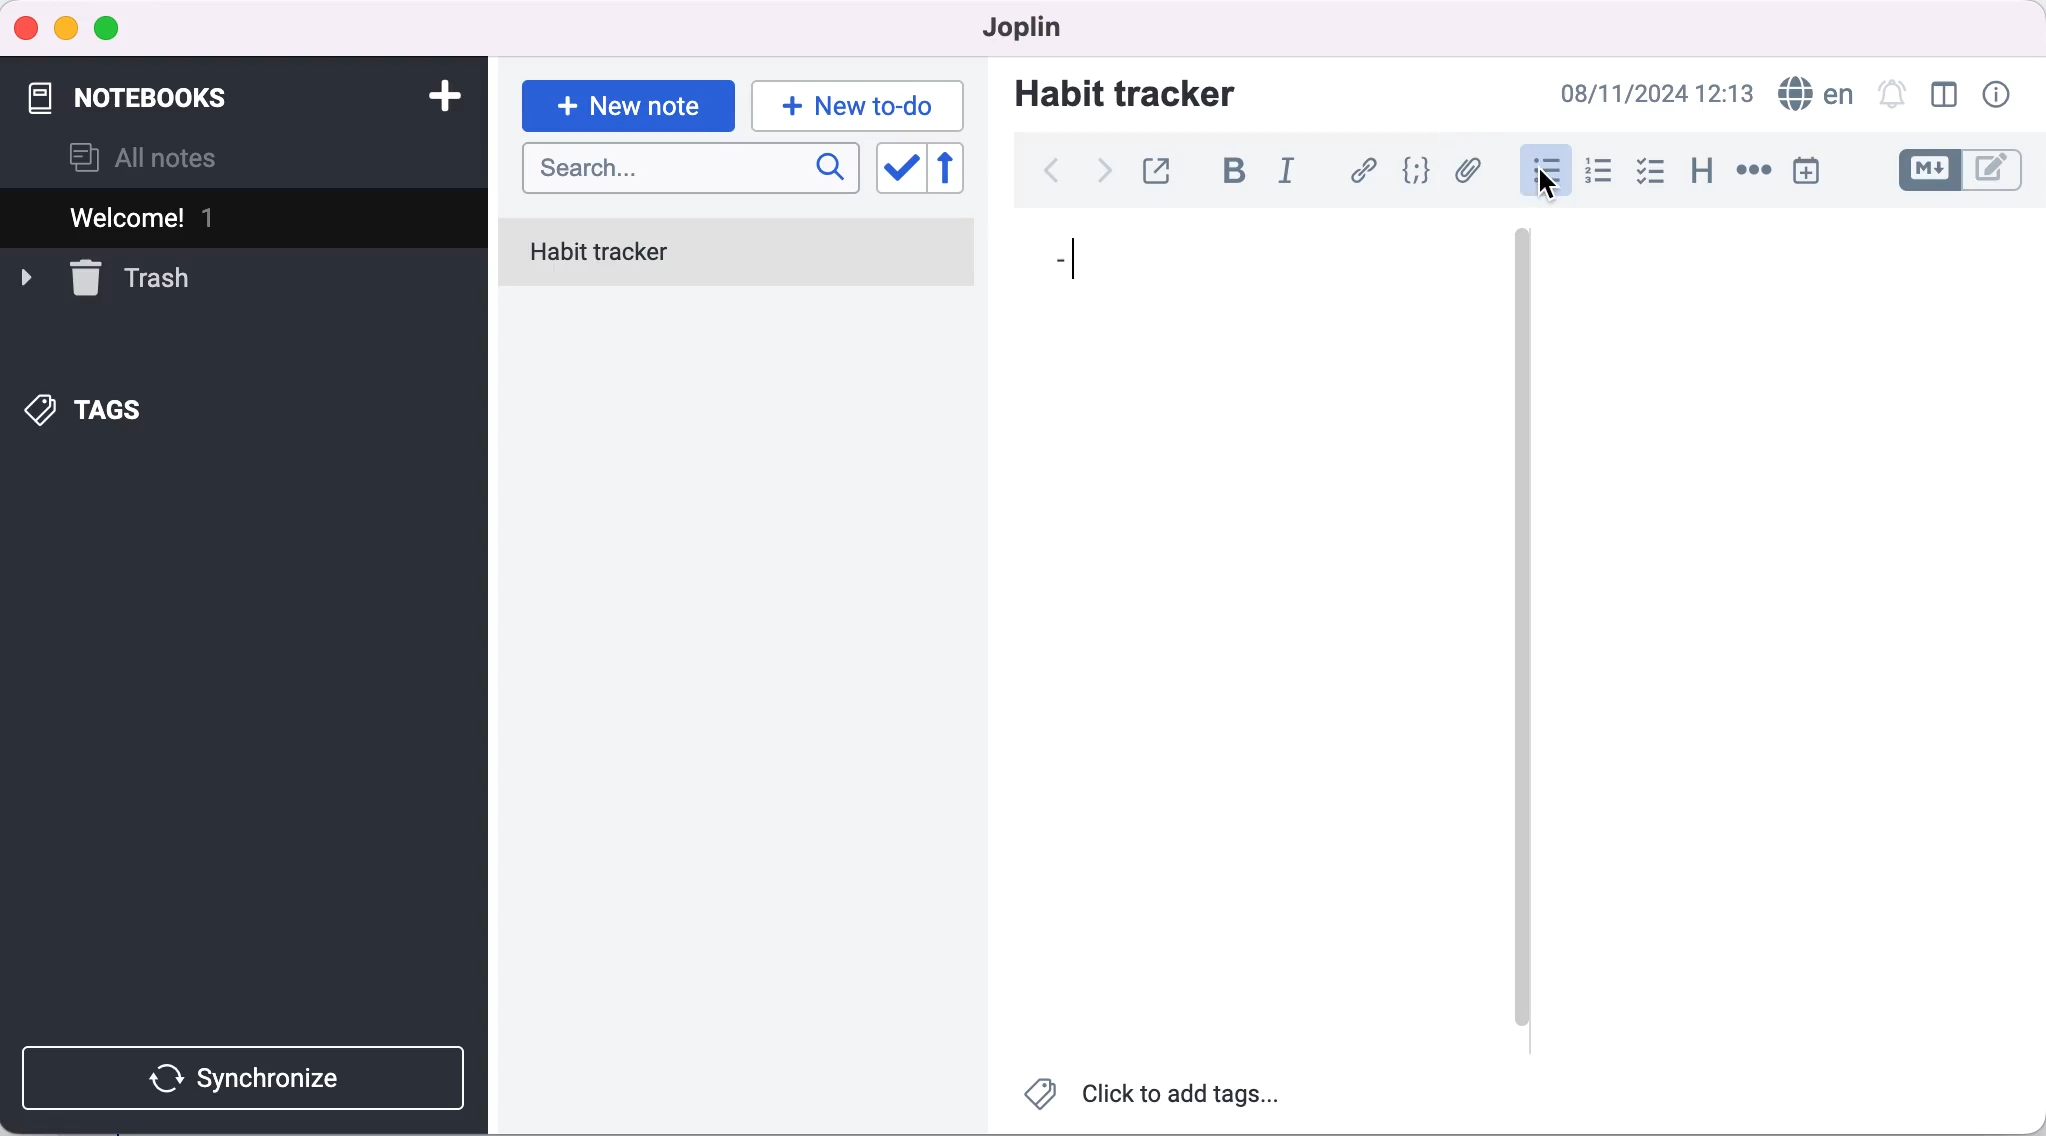 Image resolution: width=2046 pixels, height=1136 pixels. I want to click on note properties, so click(1999, 95).